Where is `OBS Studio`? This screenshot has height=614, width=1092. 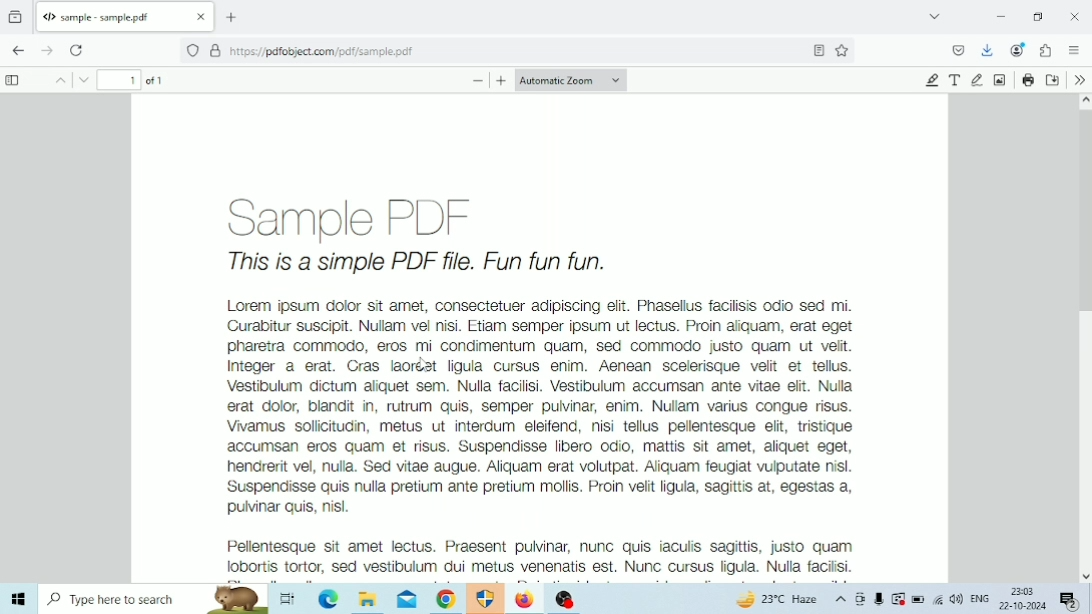
OBS Studio is located at coordinates (566, 599).